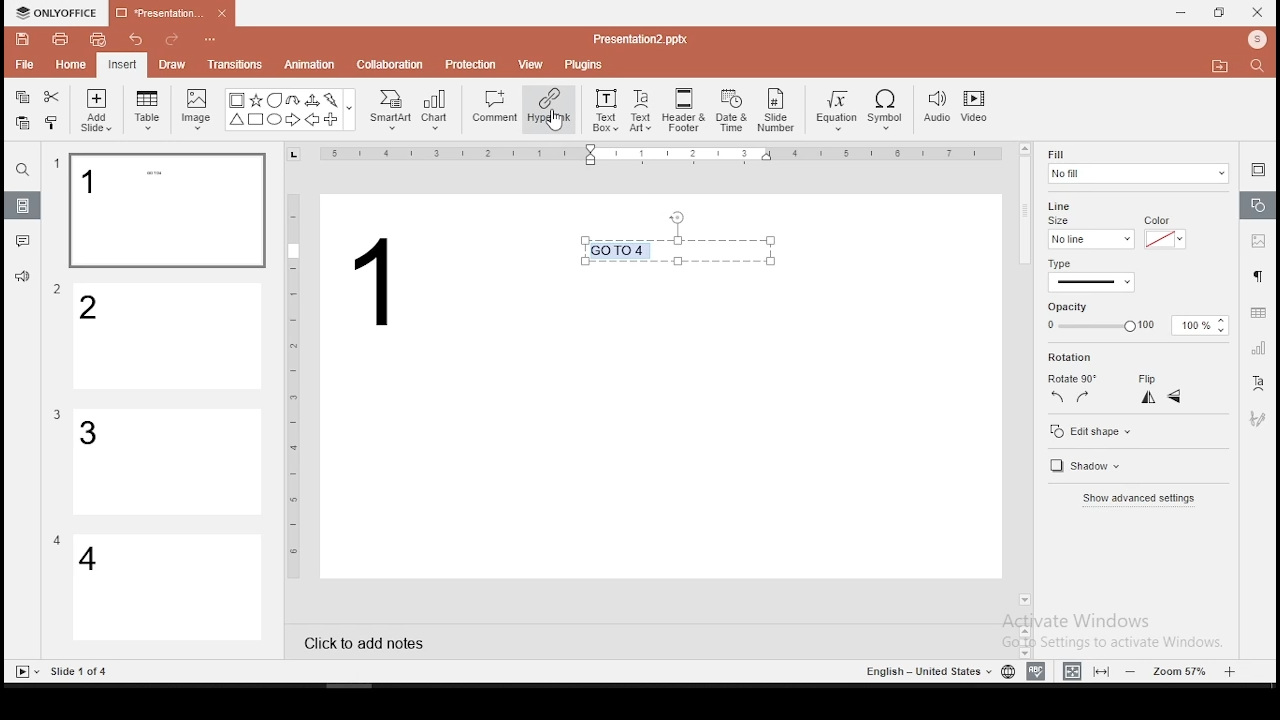 The height and width of the screenshot is (720, 1280). I want to click on table settings, so click(1256, 313).